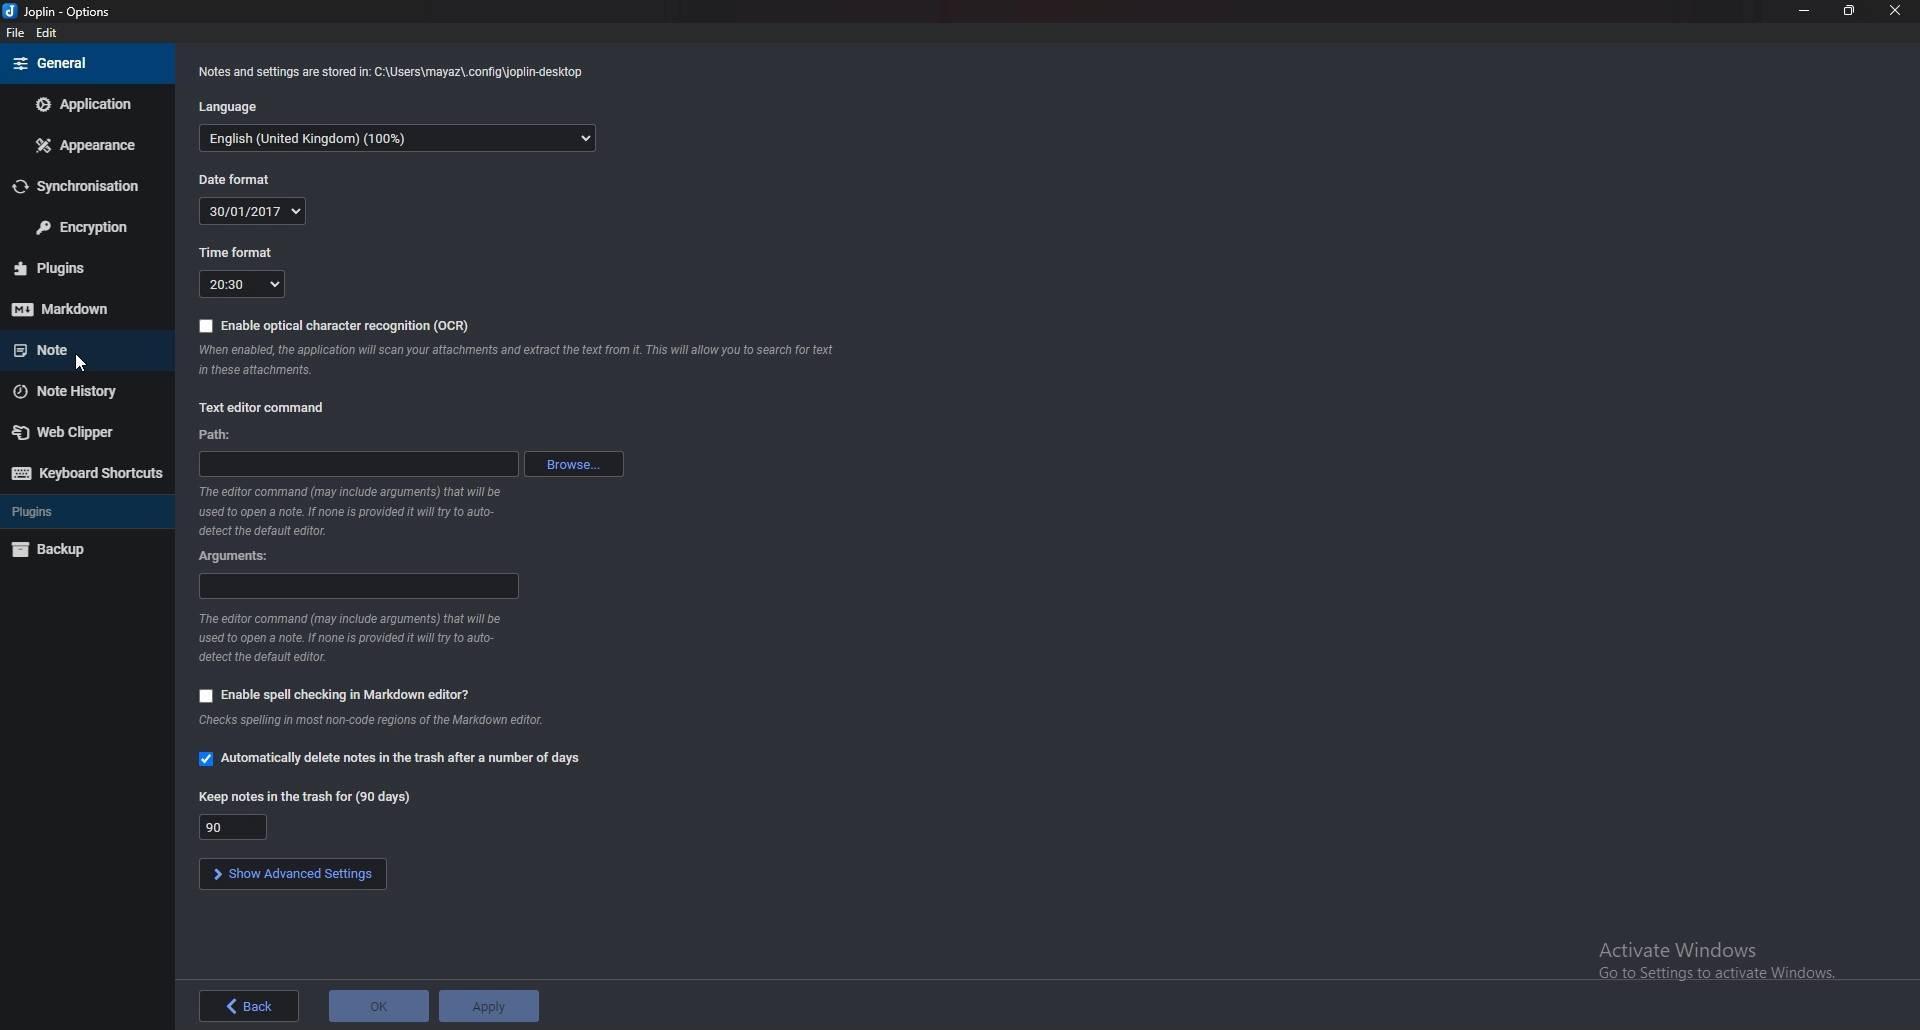 The image size is (1920, 1030). I want to click on ok, so click(381, 1006).